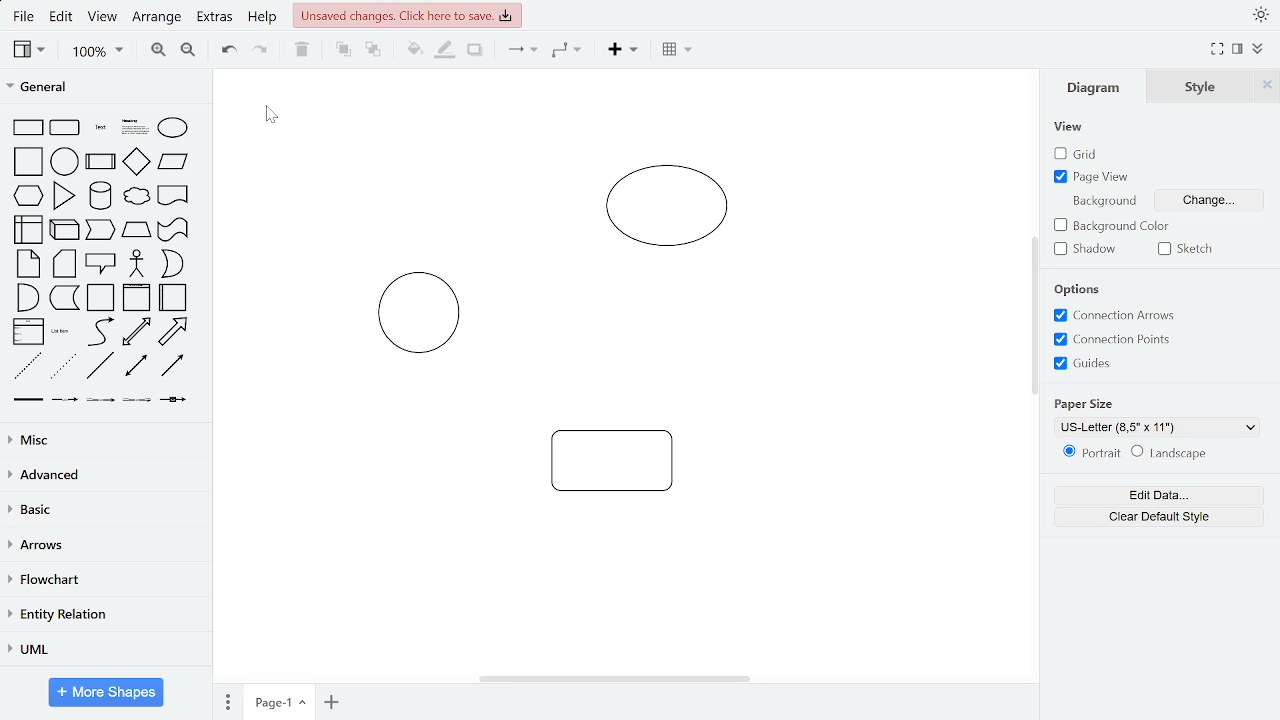 The width and height of the screenshot is (1280, 720). What do you see at coordinates (1102, 199) in the screenshot?
I see `background` at bounding box center [1102, 199].